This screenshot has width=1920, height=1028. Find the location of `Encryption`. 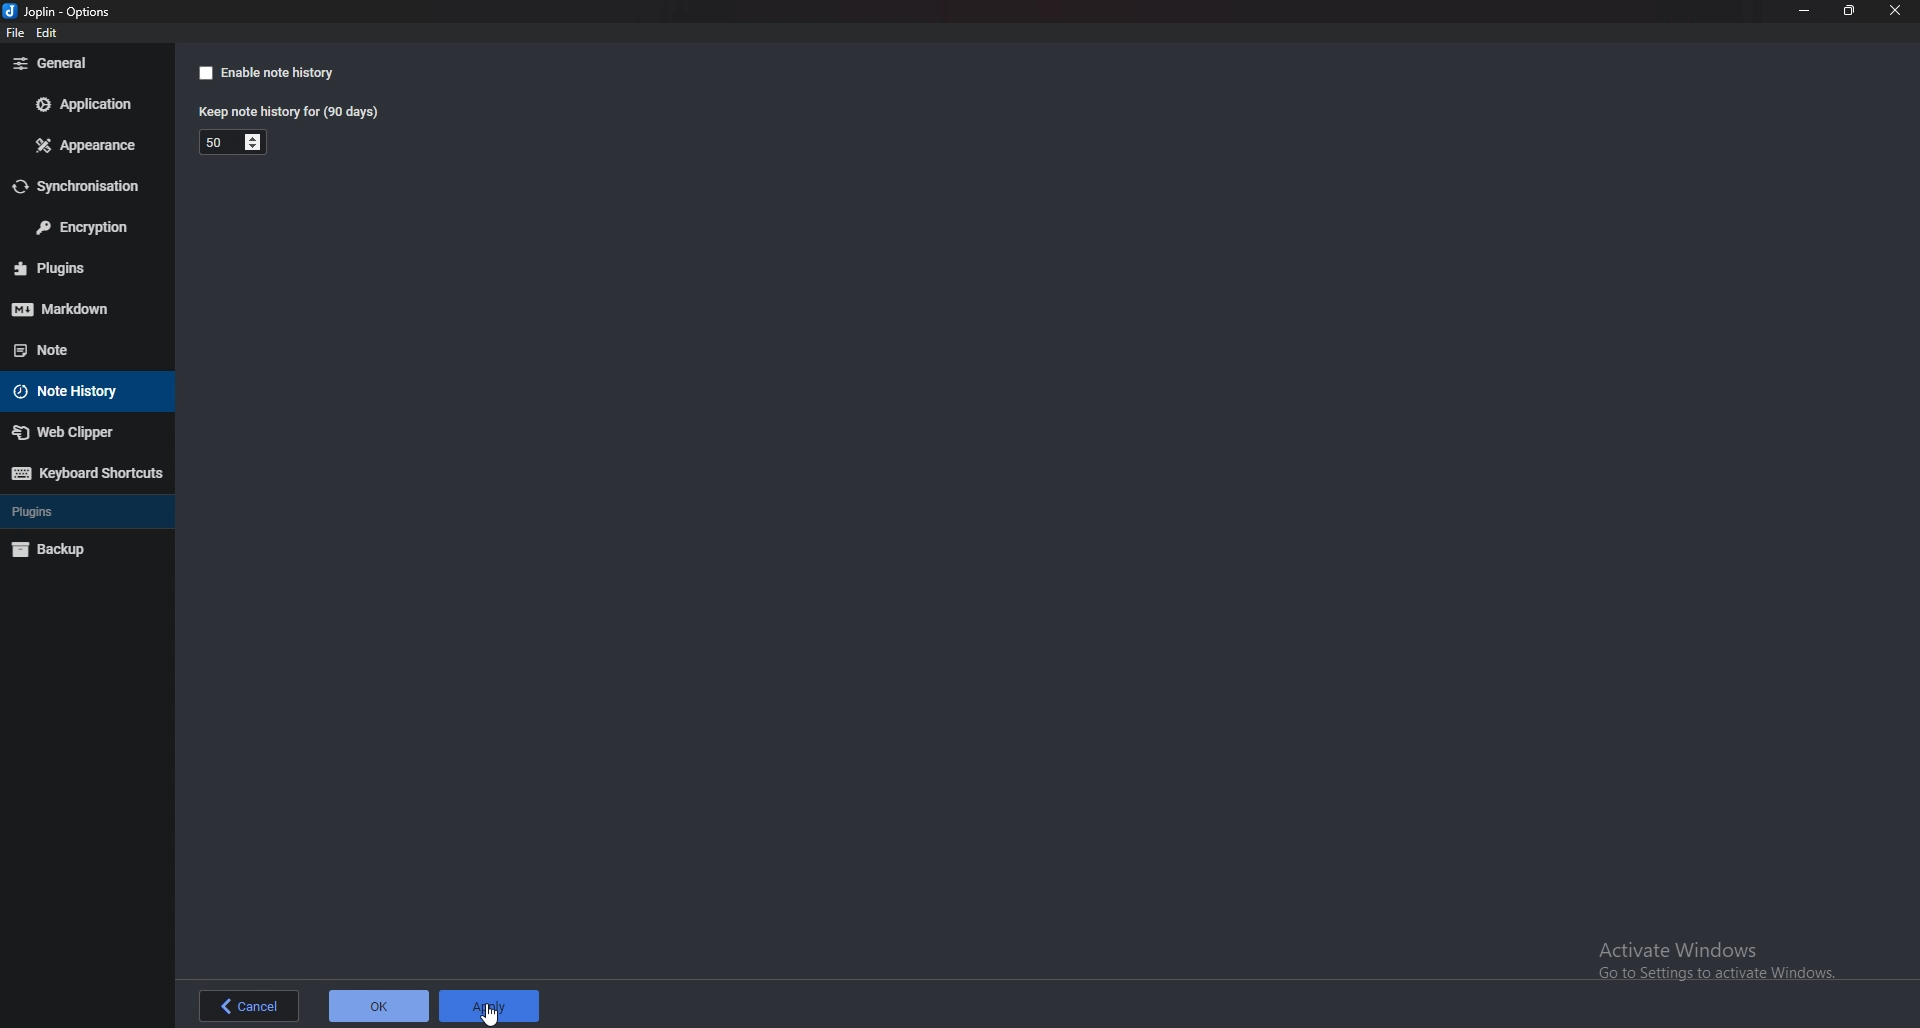

Encryption is located at coordinates (84, 226).